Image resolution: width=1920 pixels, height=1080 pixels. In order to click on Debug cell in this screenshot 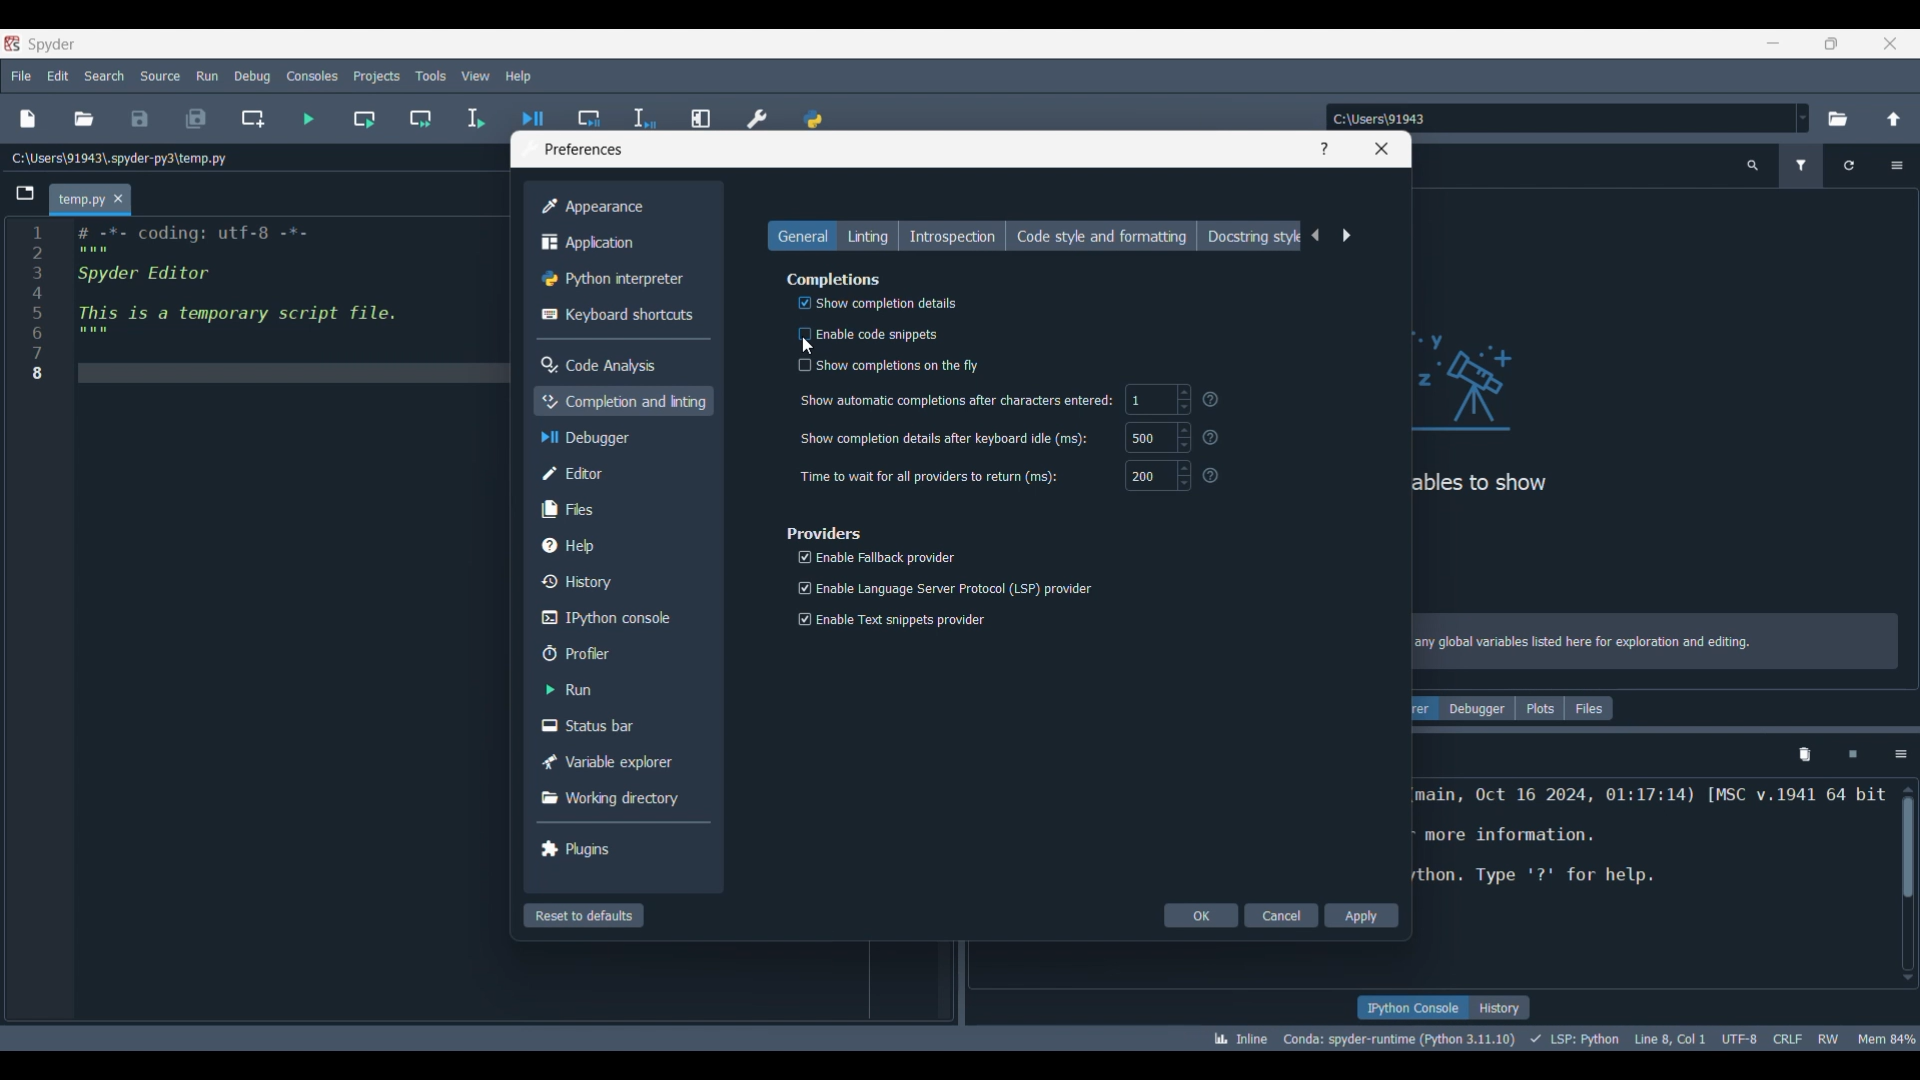, I will do `click(590, 109)`.